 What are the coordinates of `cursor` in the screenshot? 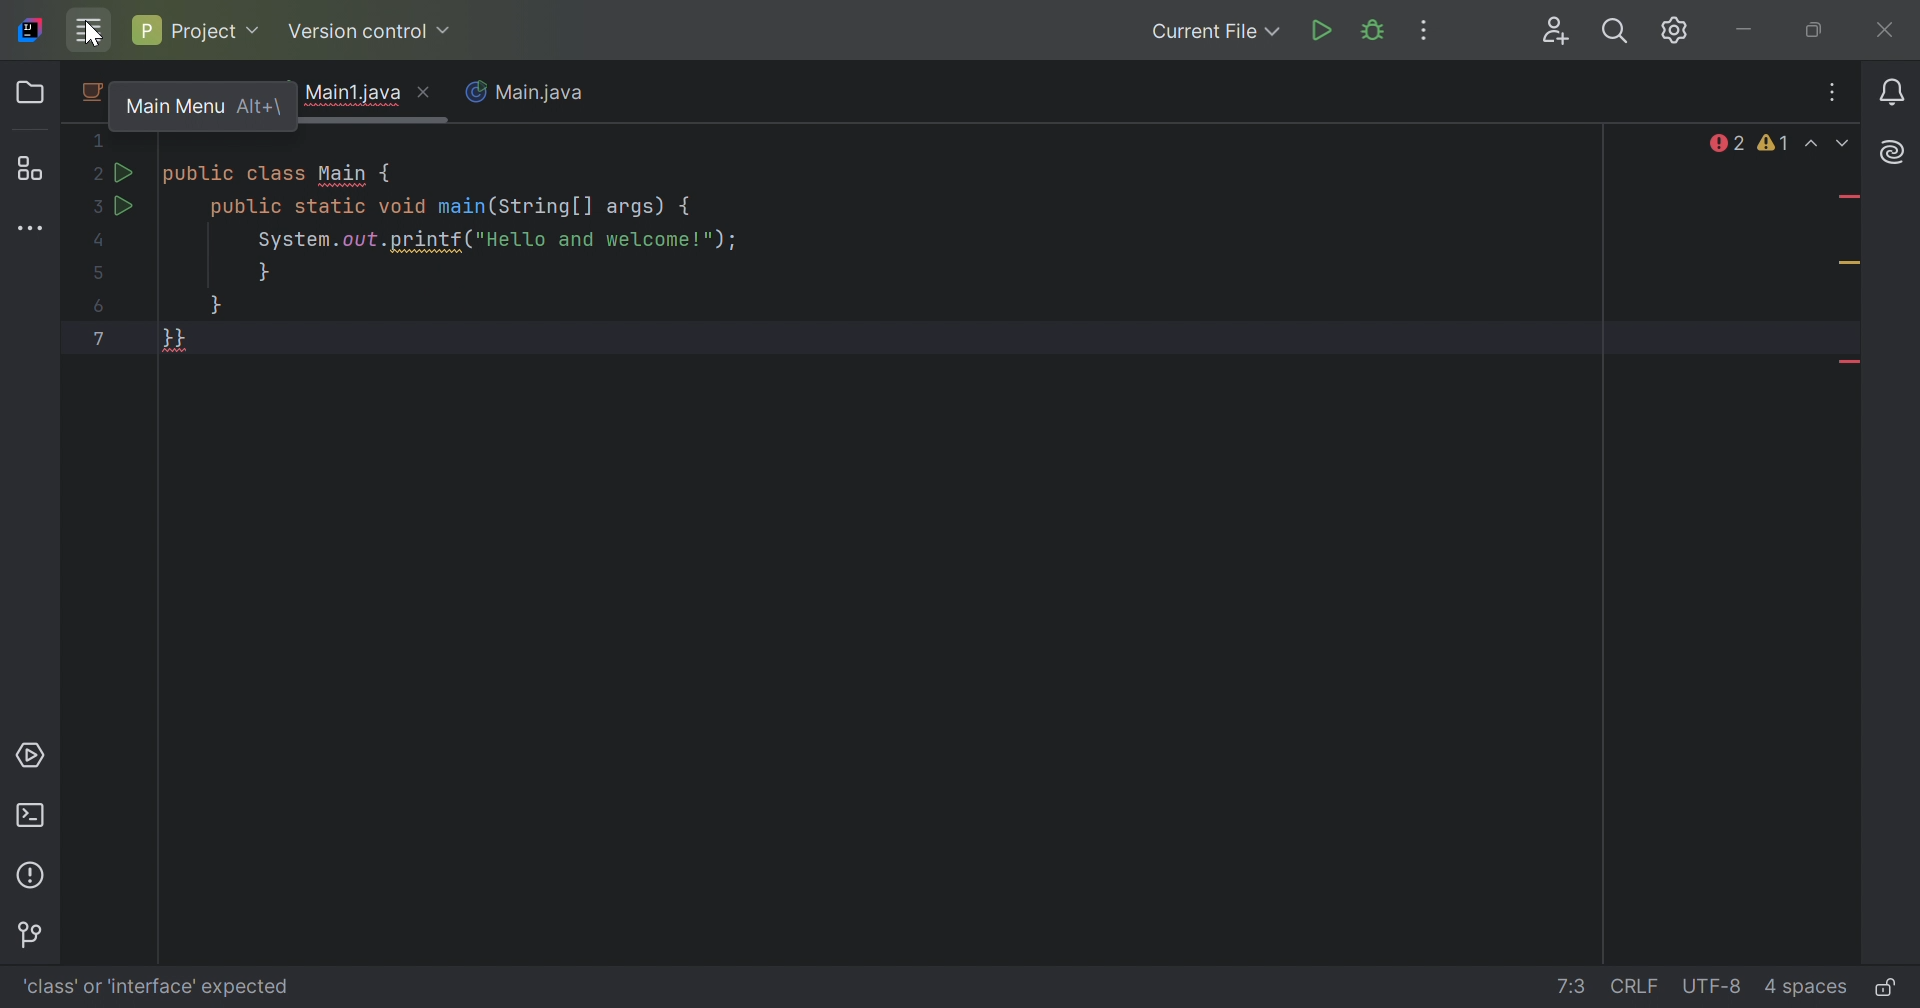 It's located at (89, 36).